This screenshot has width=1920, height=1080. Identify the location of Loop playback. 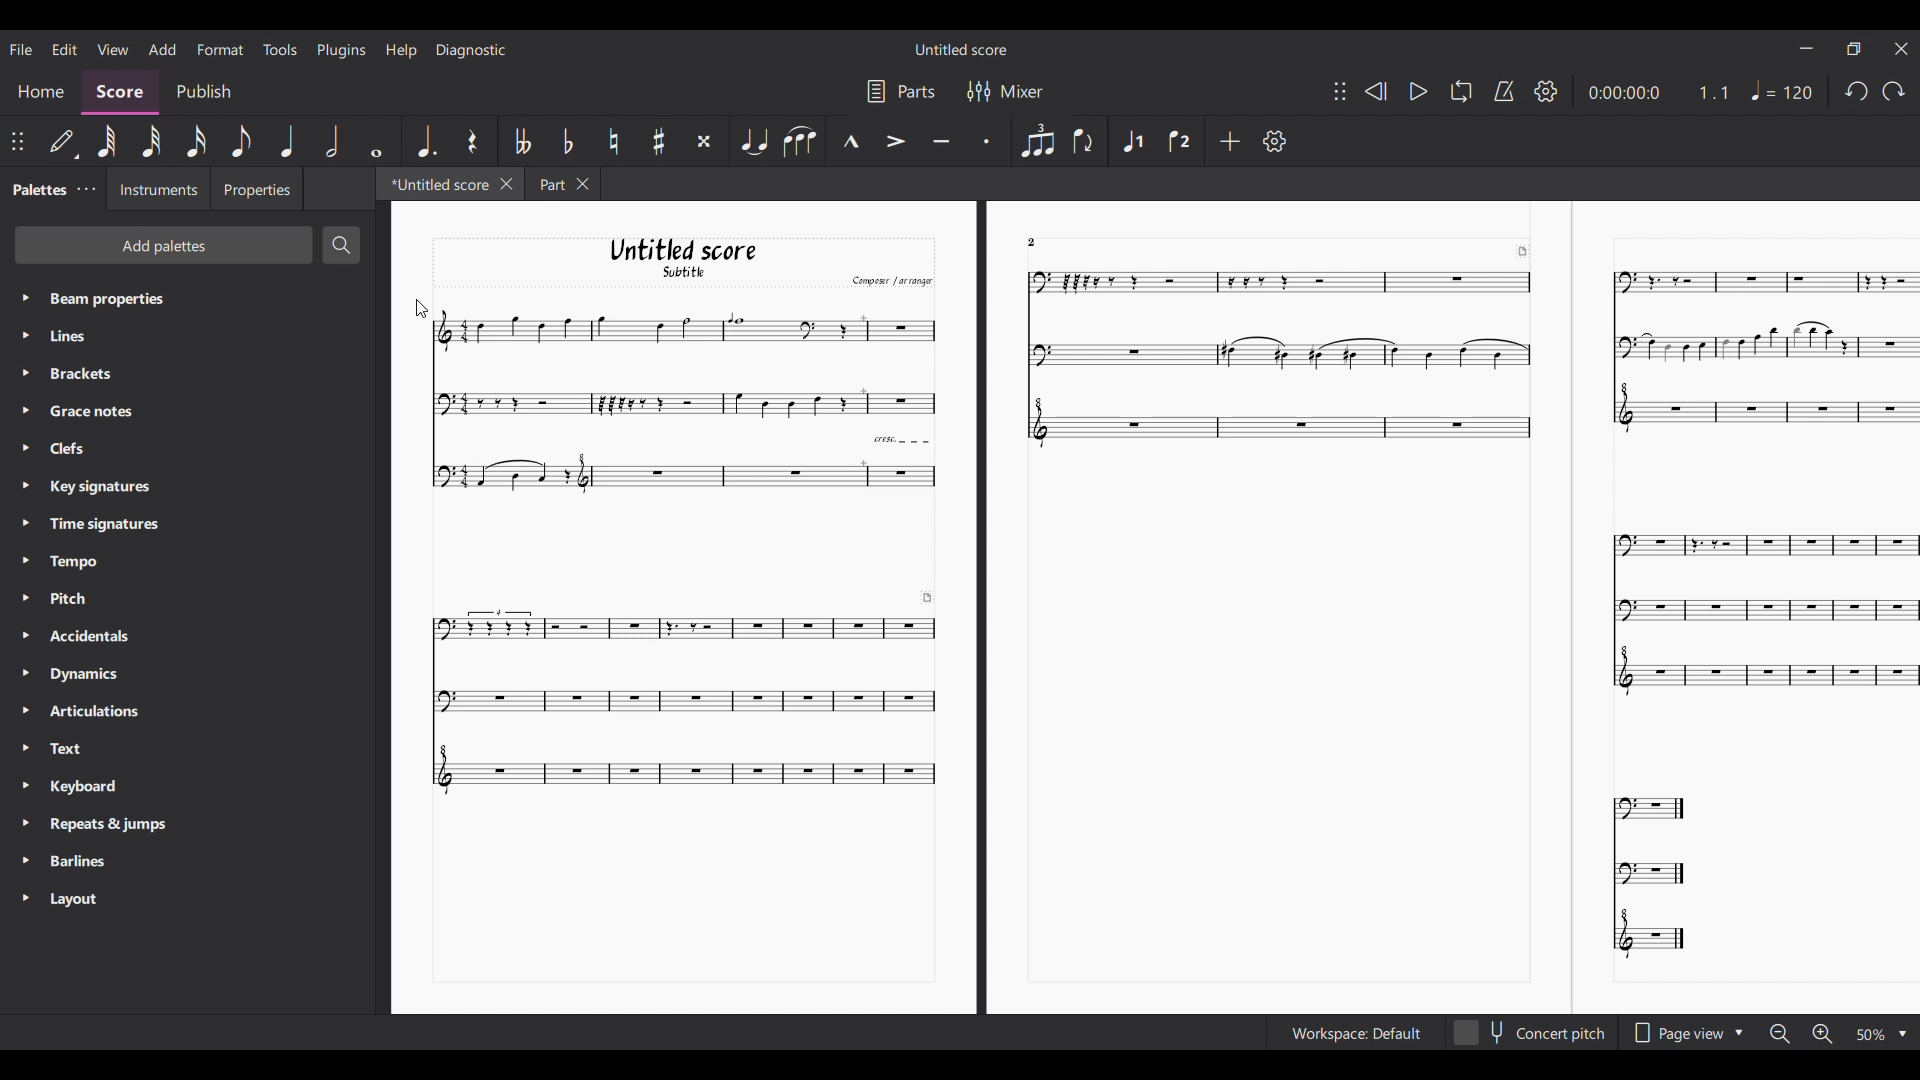
(1460, 92).